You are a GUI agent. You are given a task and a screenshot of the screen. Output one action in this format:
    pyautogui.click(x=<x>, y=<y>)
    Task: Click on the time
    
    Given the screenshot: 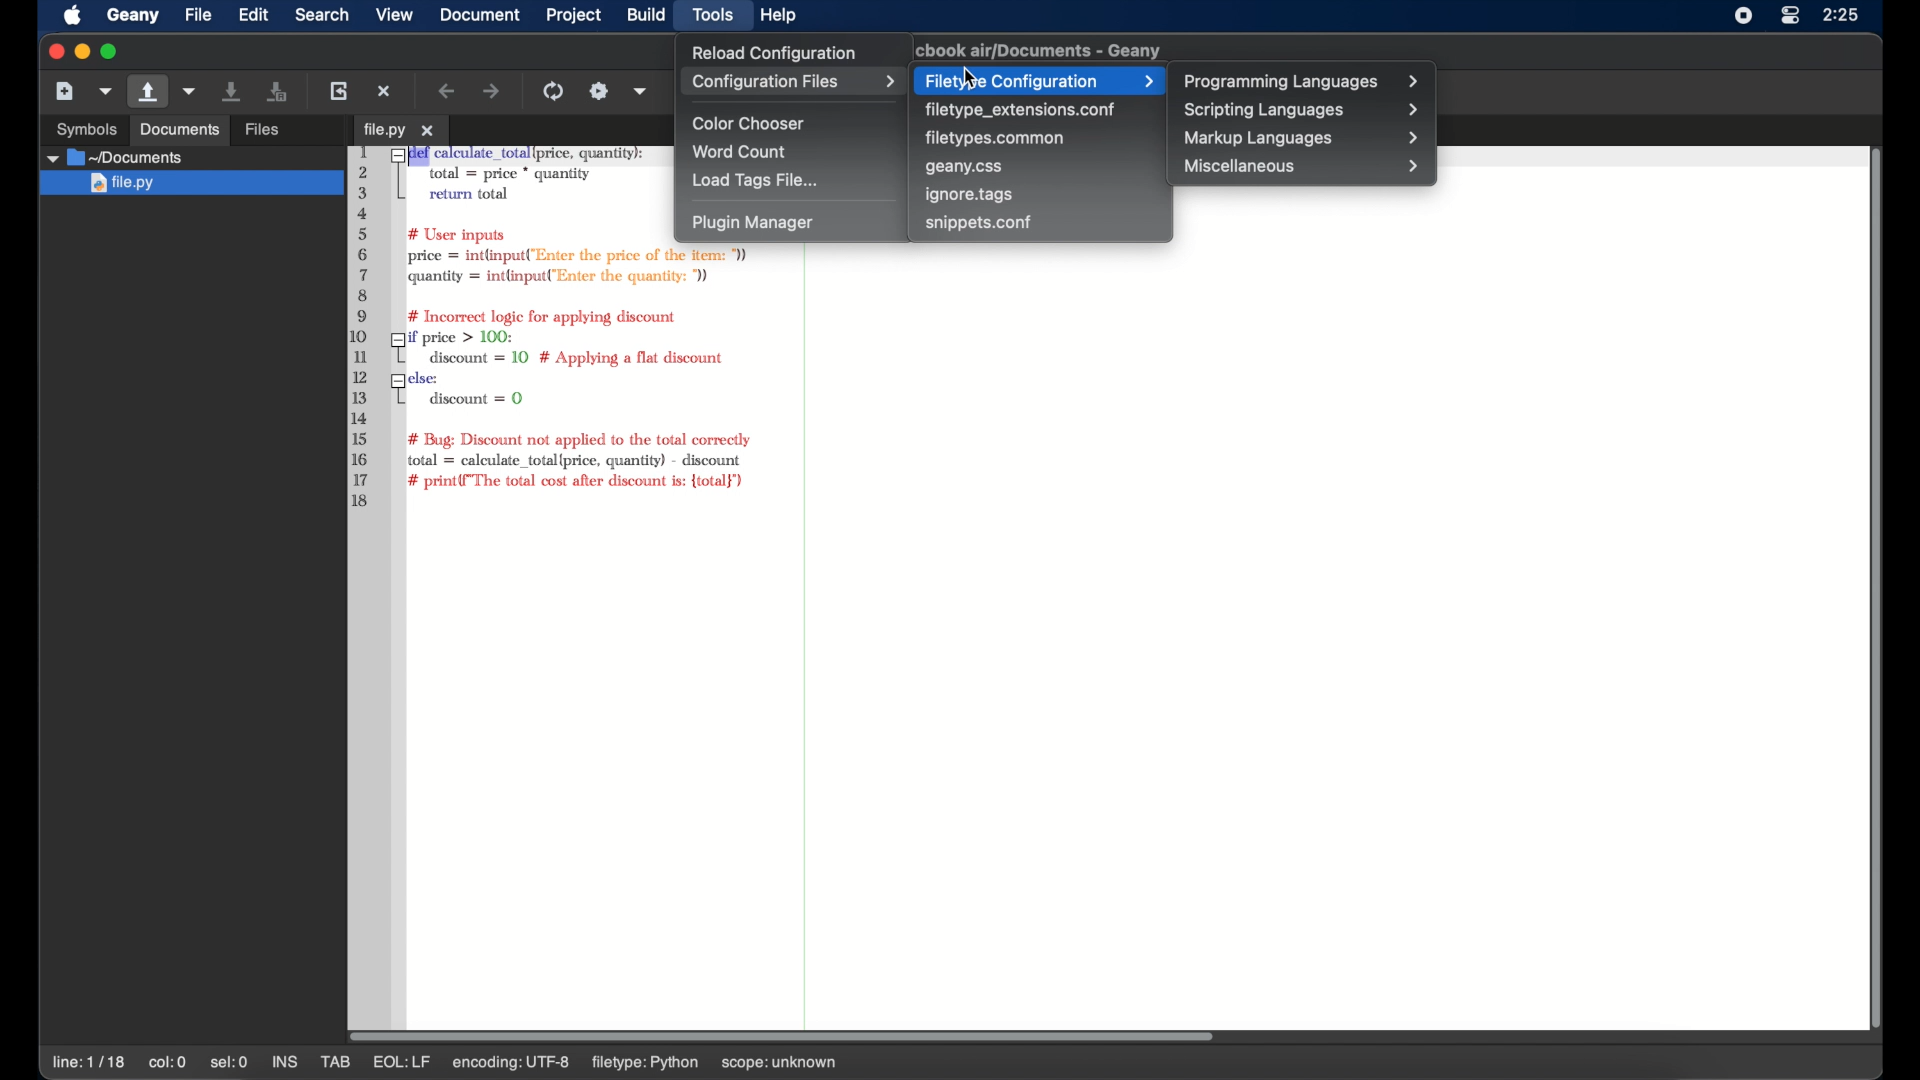 What is the action you would take?
    pyautogui.click(x=1843, y=14)
    